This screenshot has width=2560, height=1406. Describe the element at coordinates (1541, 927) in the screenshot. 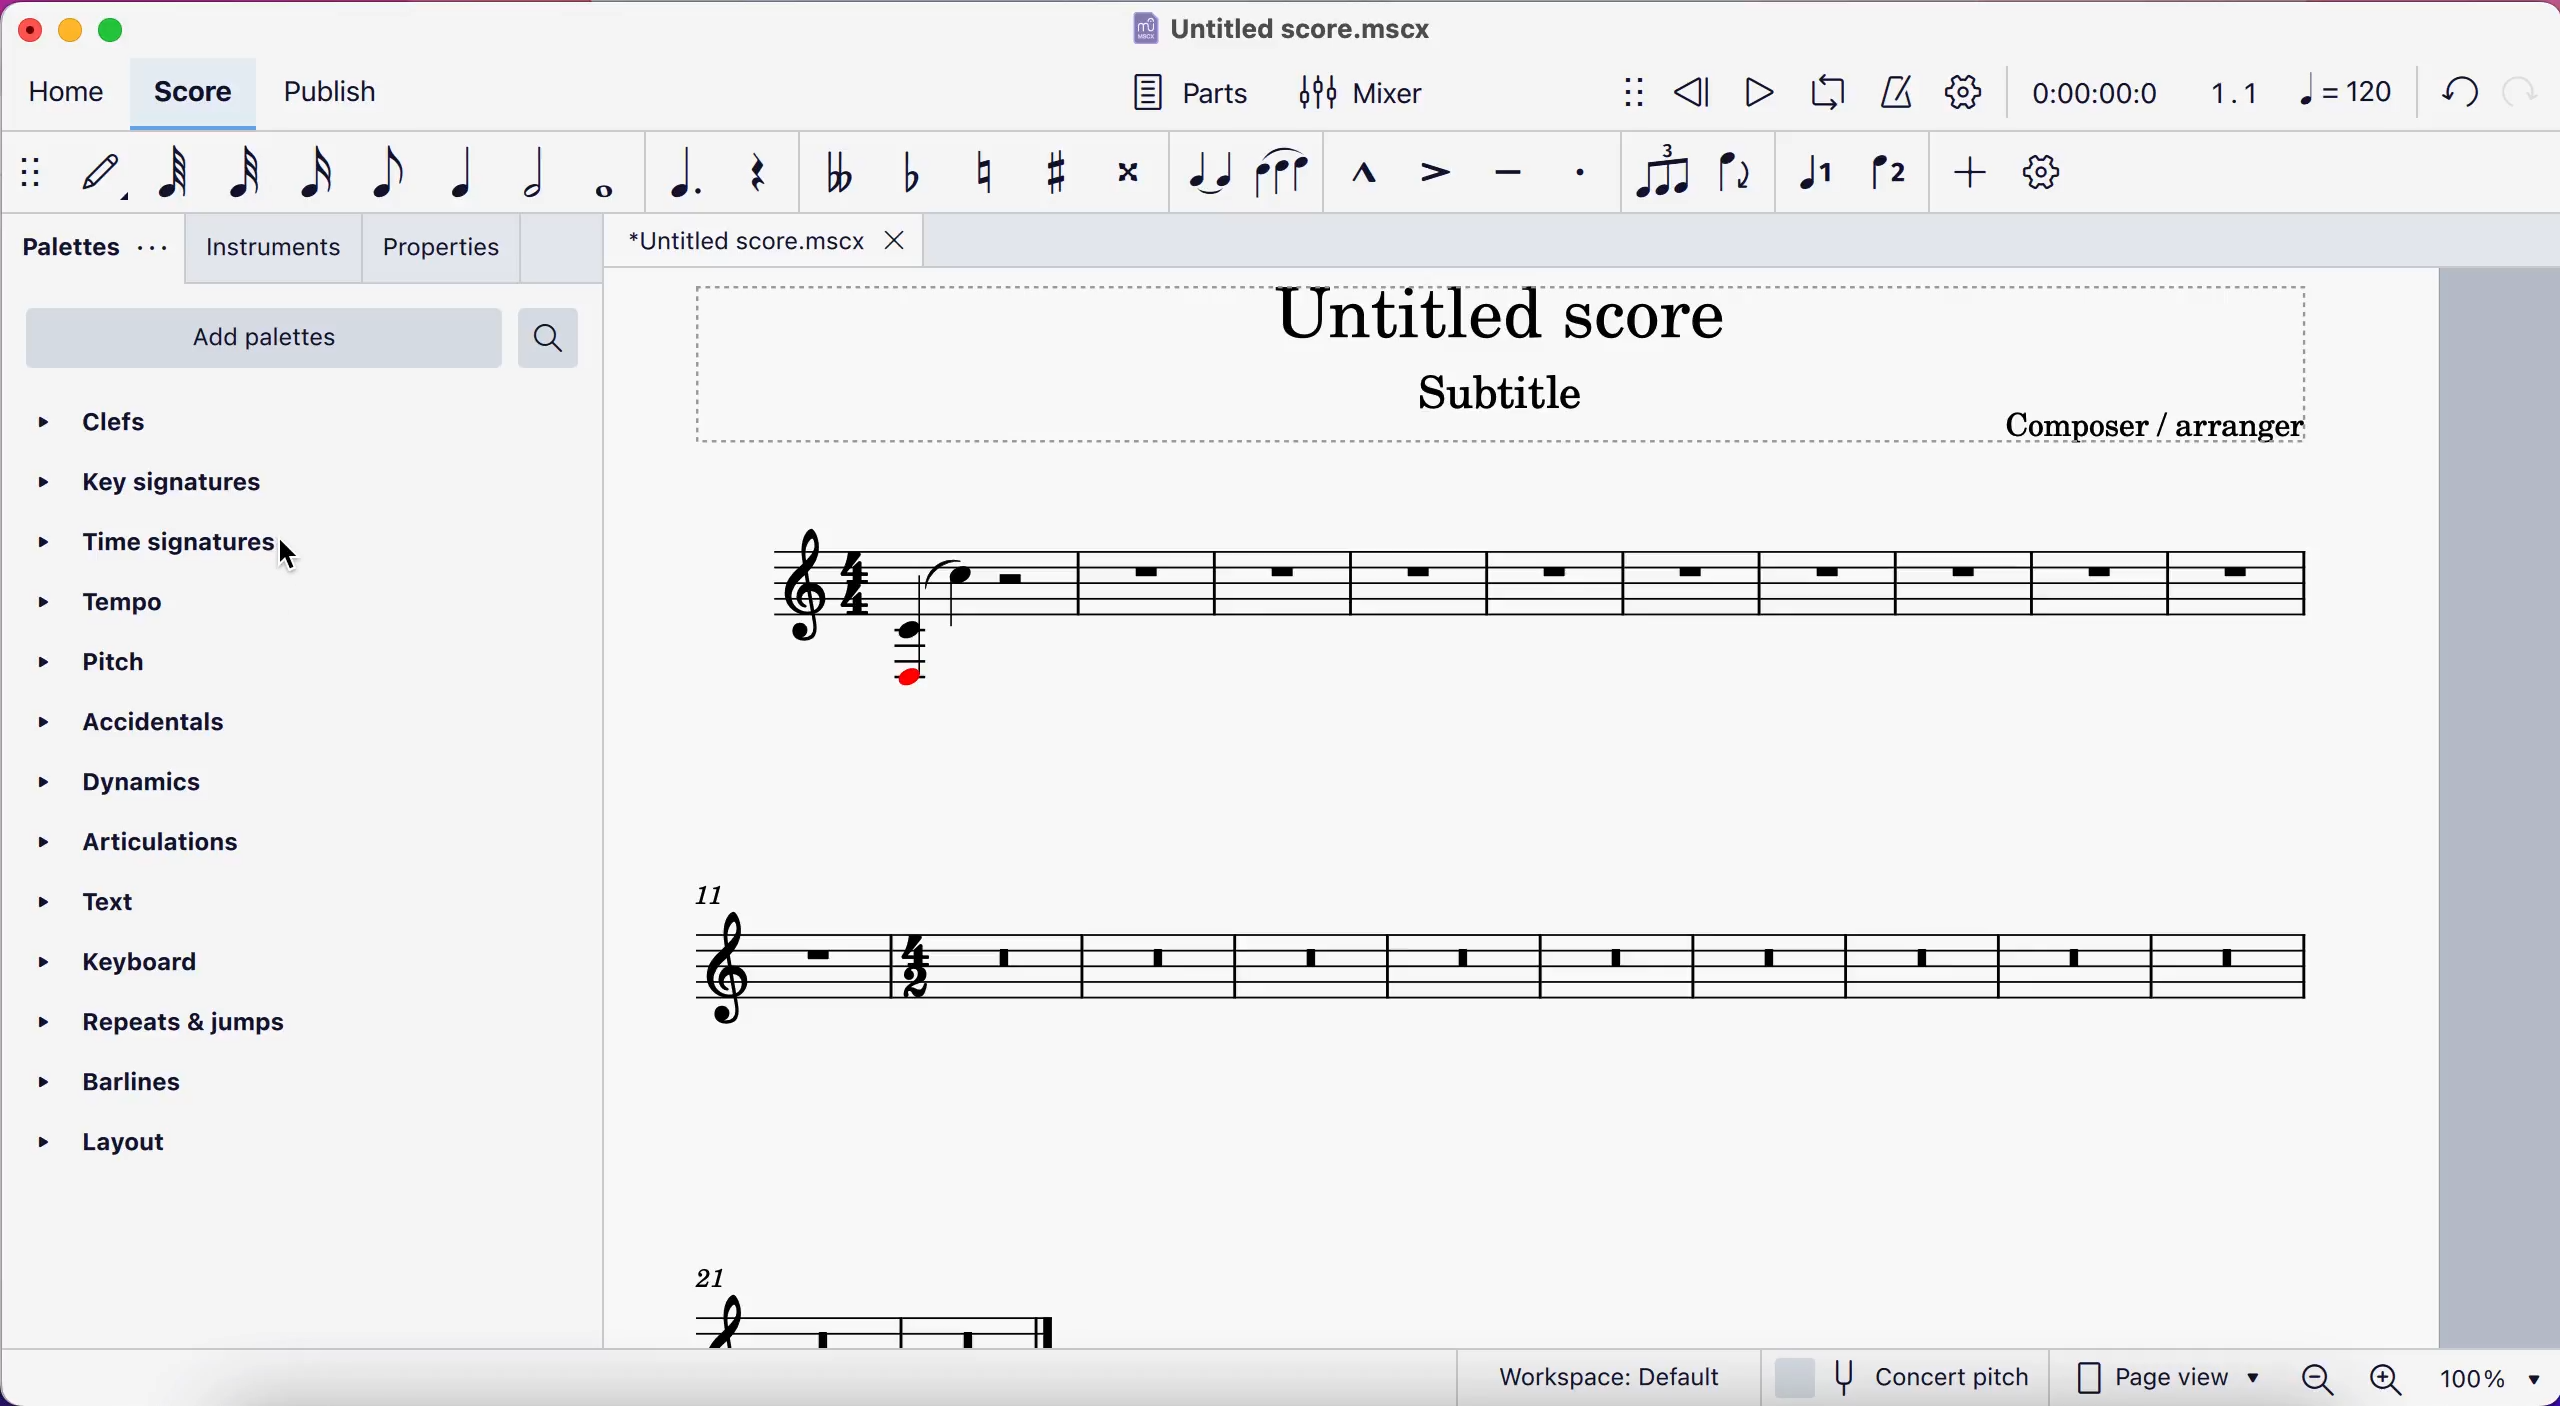

I see `score` at that location.